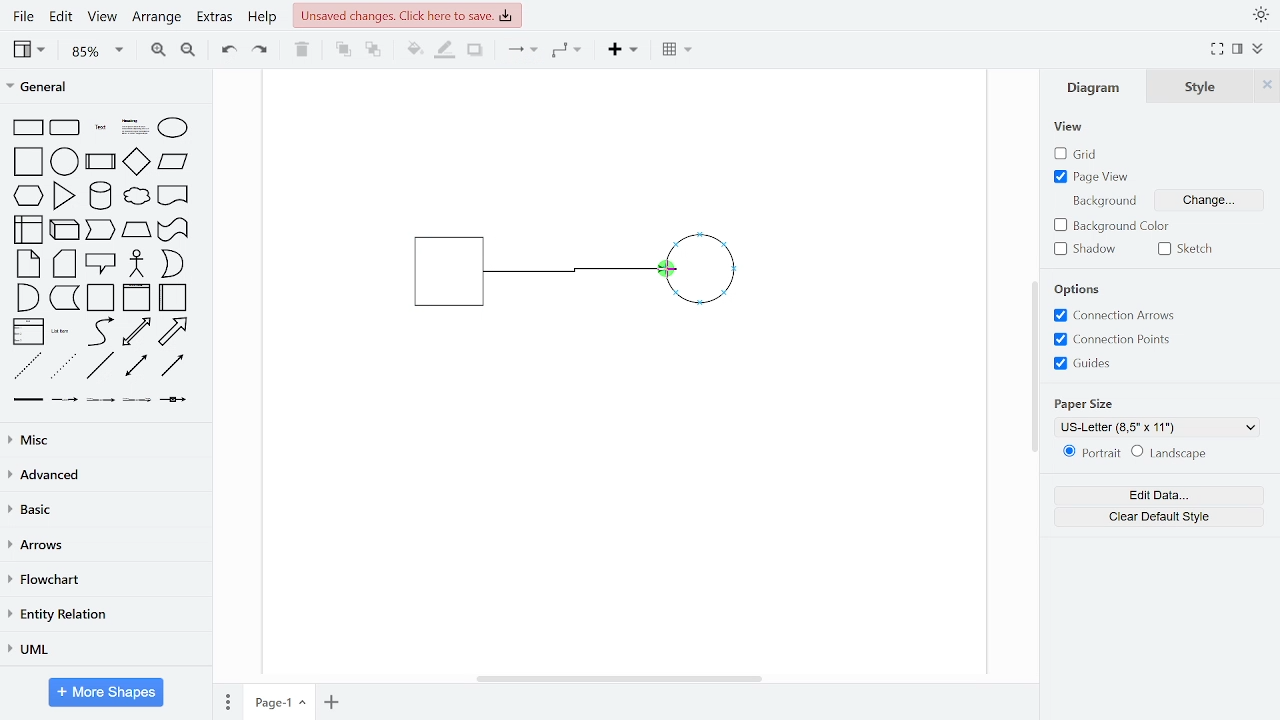 Image resolution: width=1280 pixels, height=720 pixels. What do you see at coordinates (102, 197) in the screenshot?
I see `cylinder` at bounding box center [102, 197].